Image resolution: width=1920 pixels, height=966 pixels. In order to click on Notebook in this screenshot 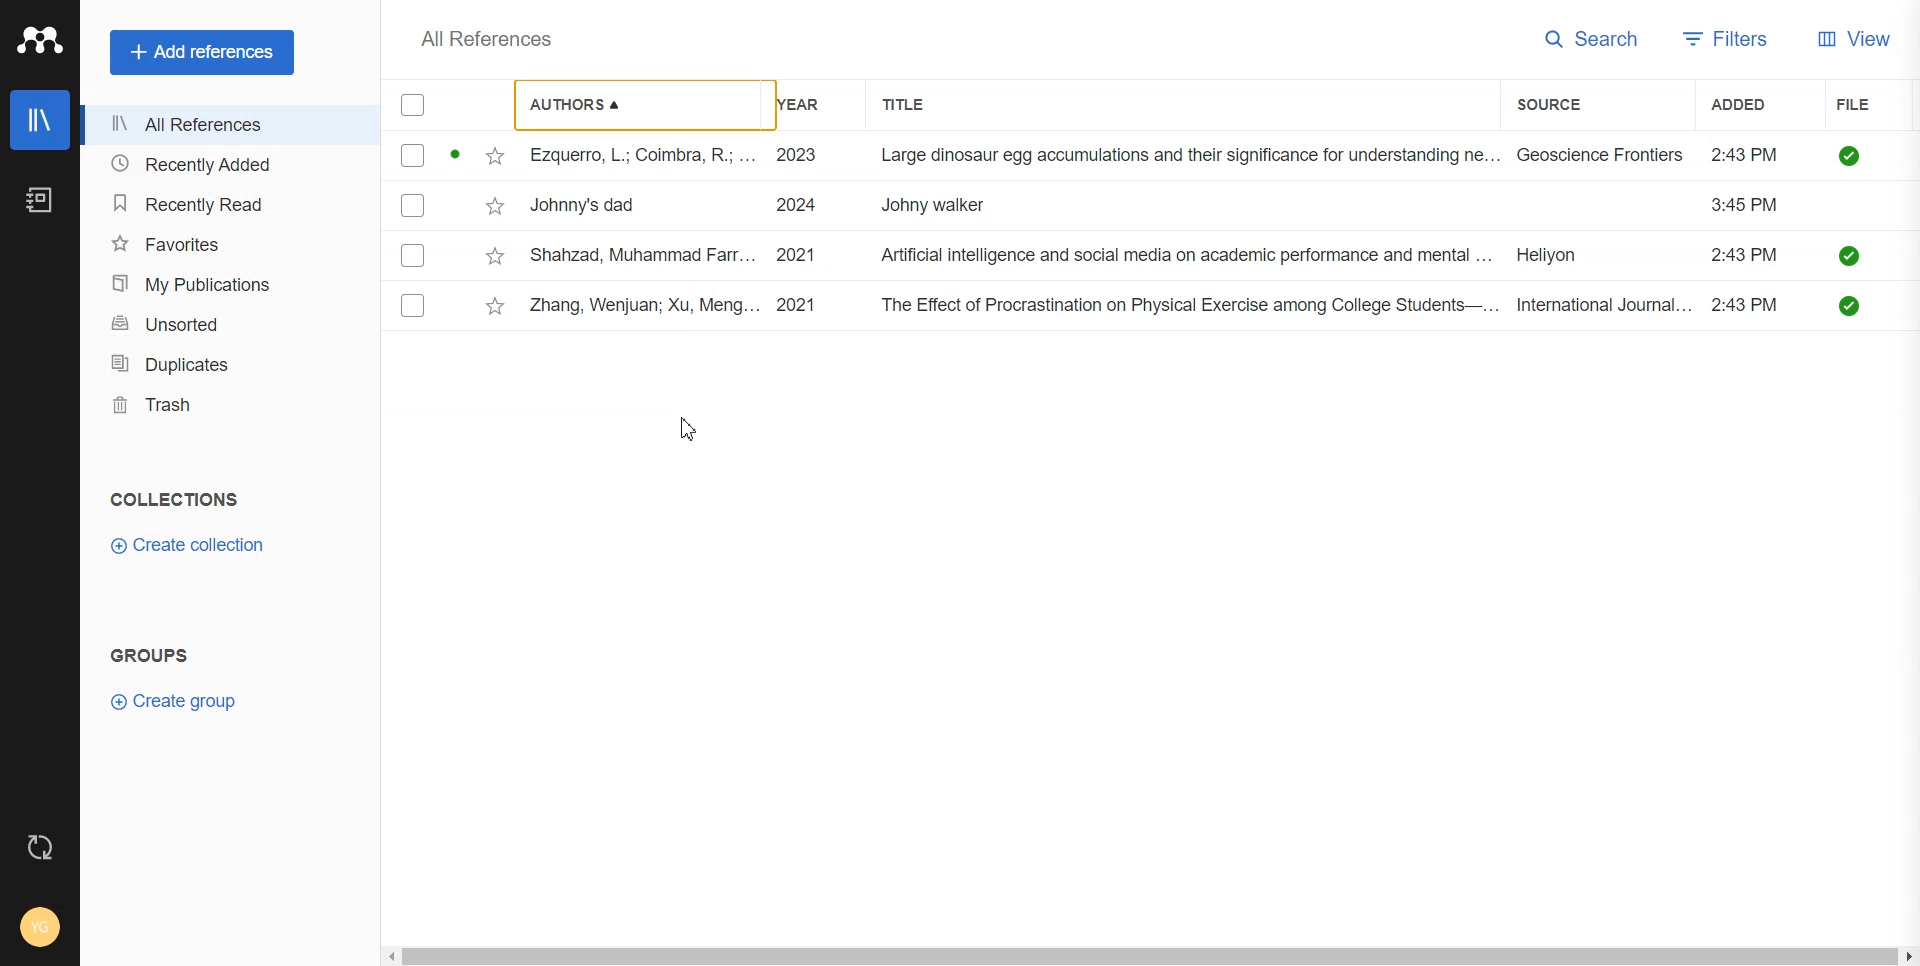, I will do `click(40, 198)`.